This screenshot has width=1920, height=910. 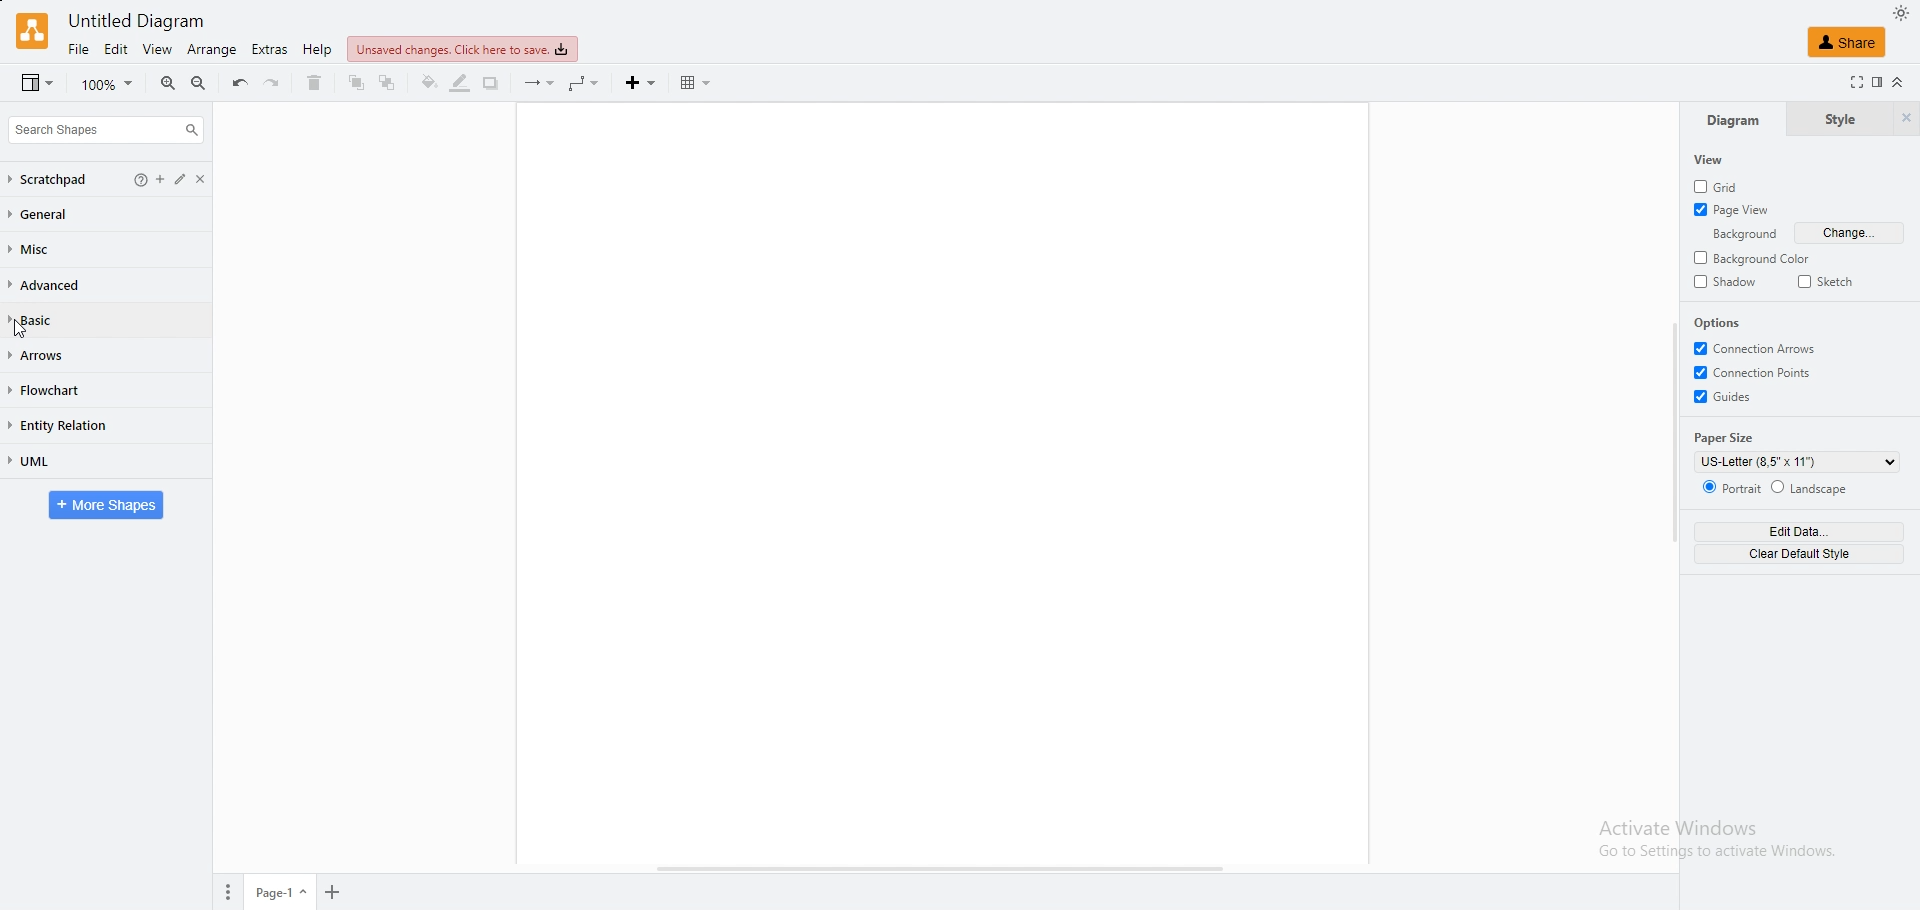 I want to click on edit data, so click(x=1798, y=531).